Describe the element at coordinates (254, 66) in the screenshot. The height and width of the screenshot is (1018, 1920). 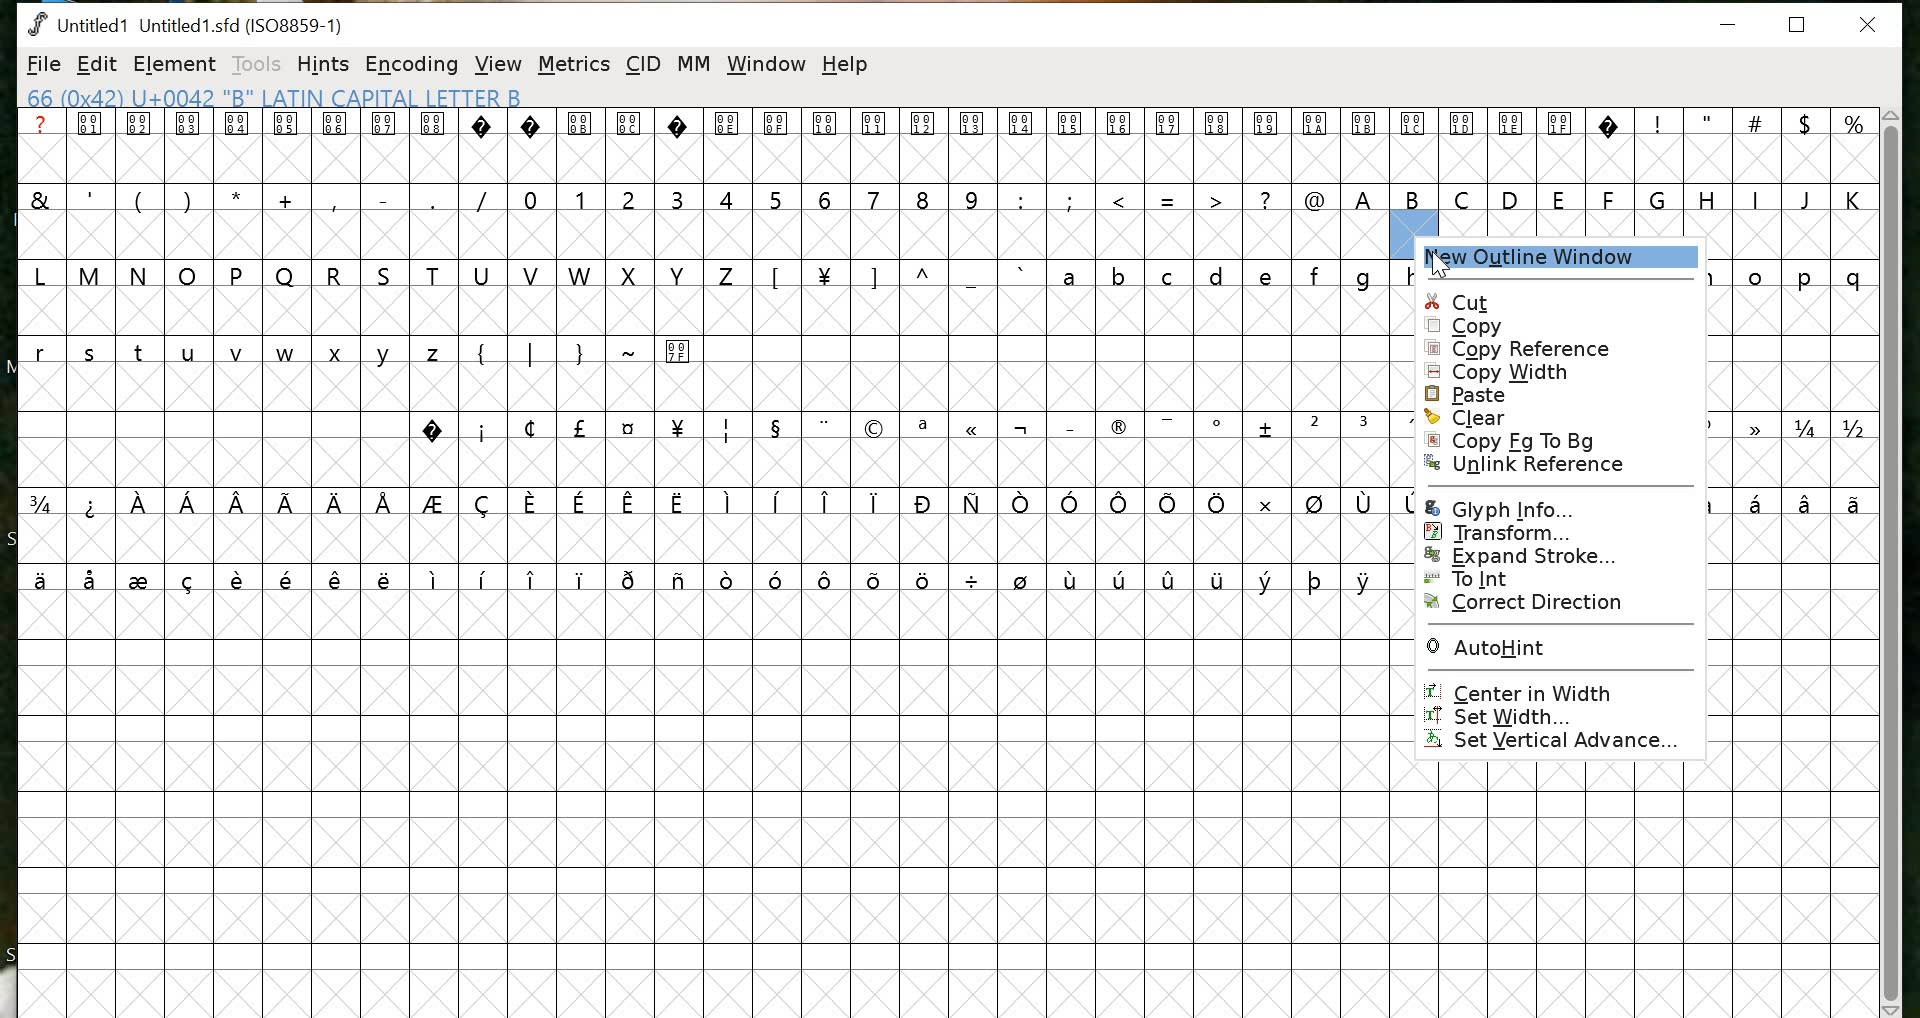
I see `TOOLS` at that location.